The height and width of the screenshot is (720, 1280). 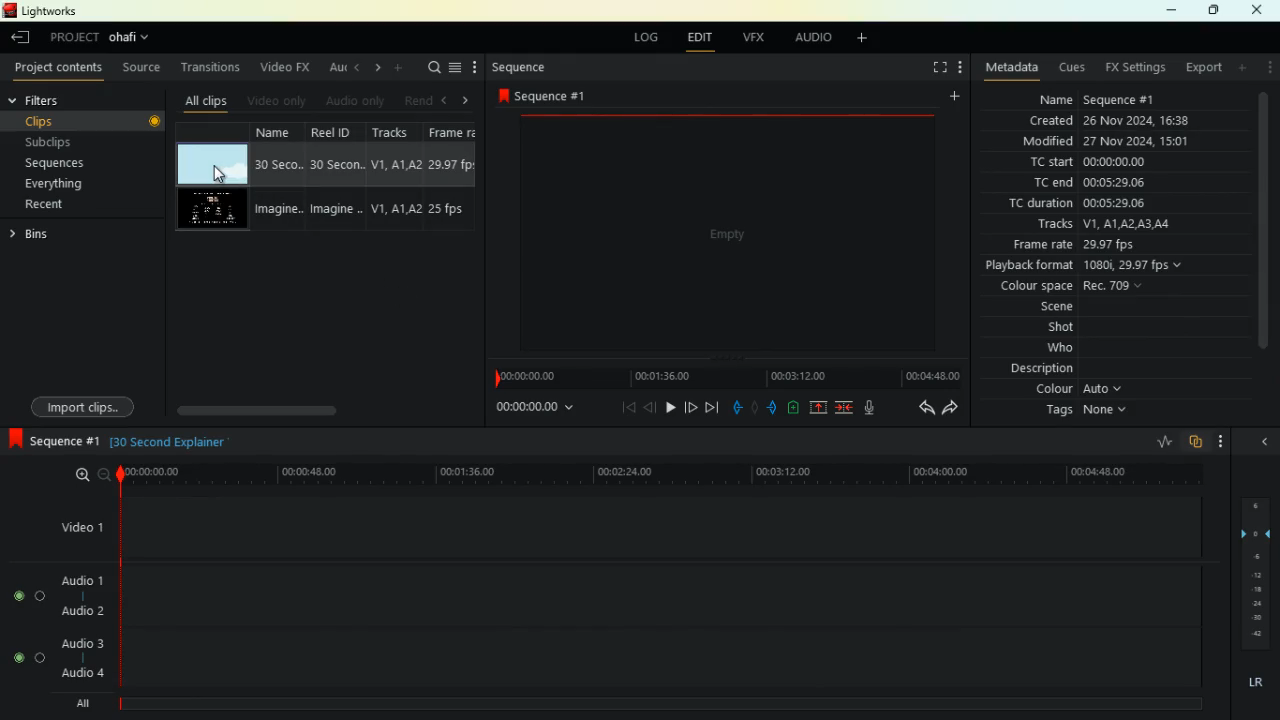 I want to click on add, so click(x=1241, y=70).